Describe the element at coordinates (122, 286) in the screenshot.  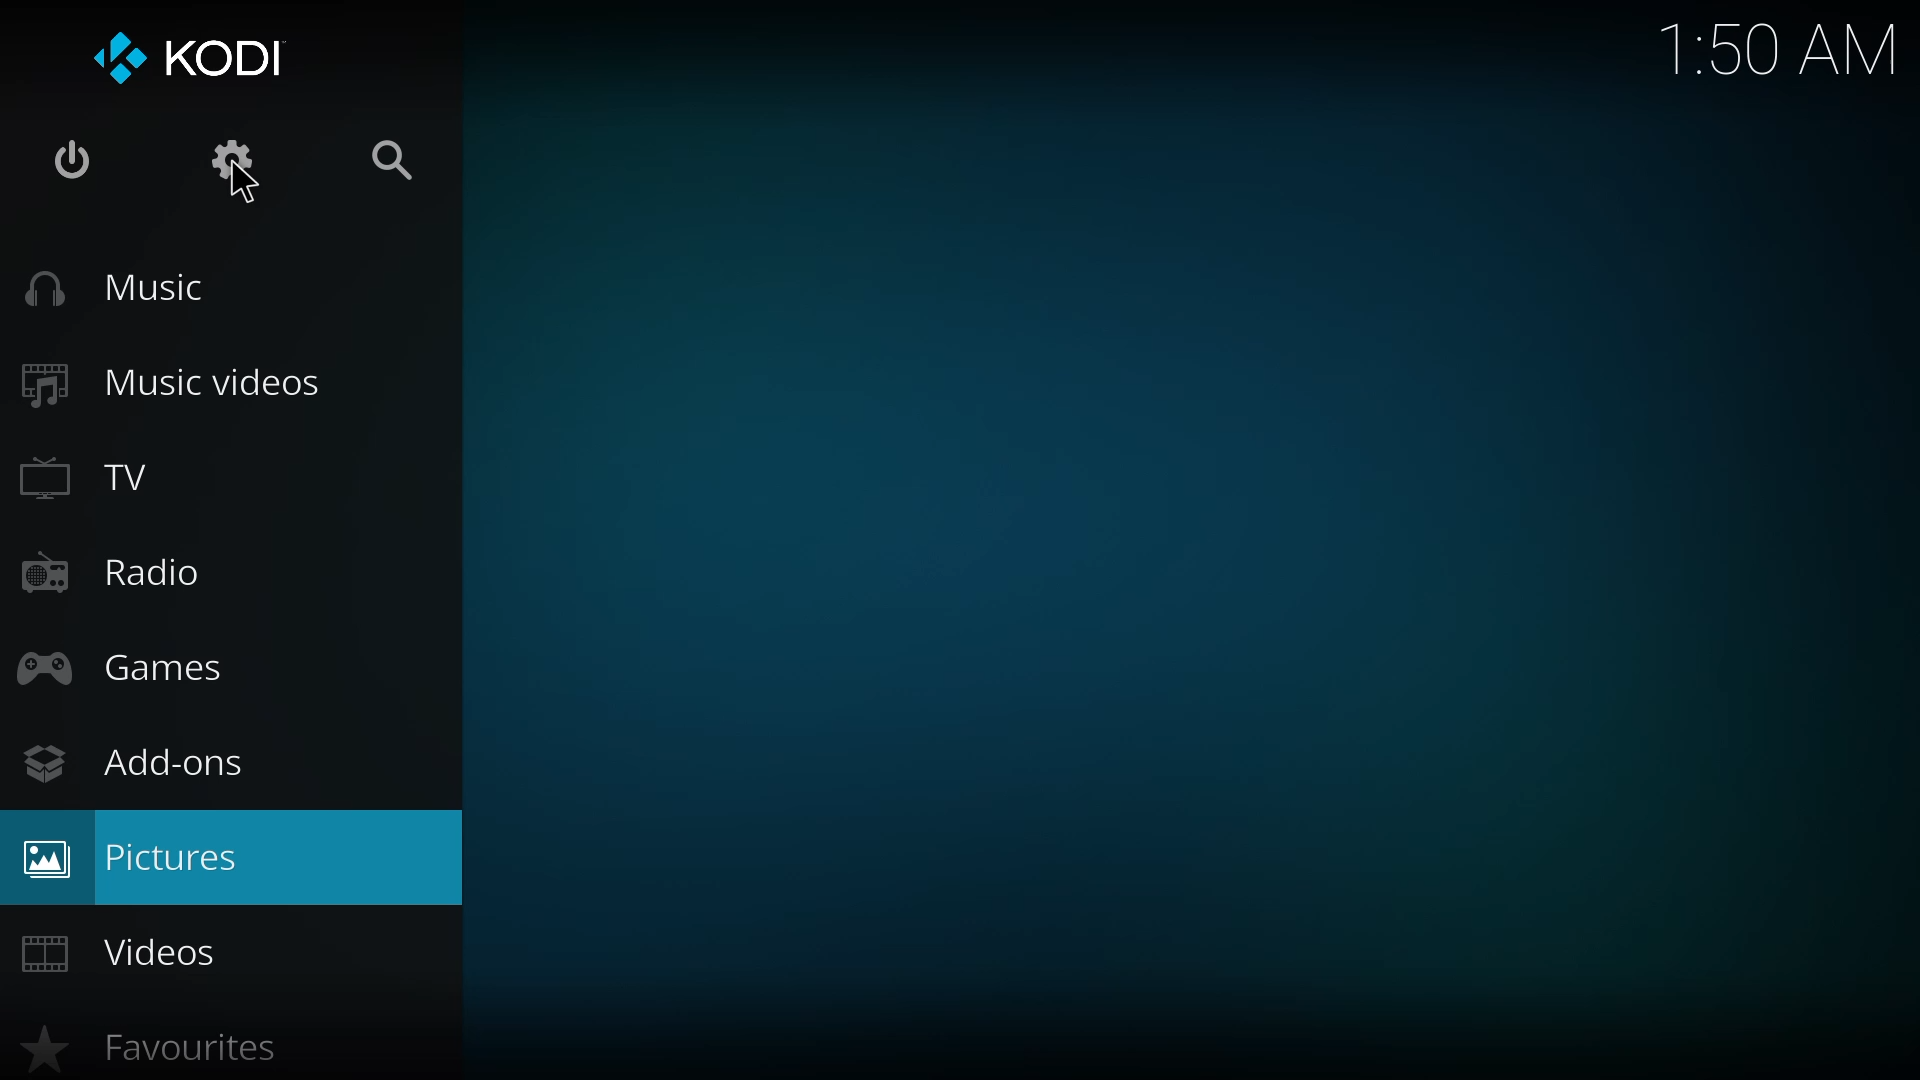
I see `music` at that location.